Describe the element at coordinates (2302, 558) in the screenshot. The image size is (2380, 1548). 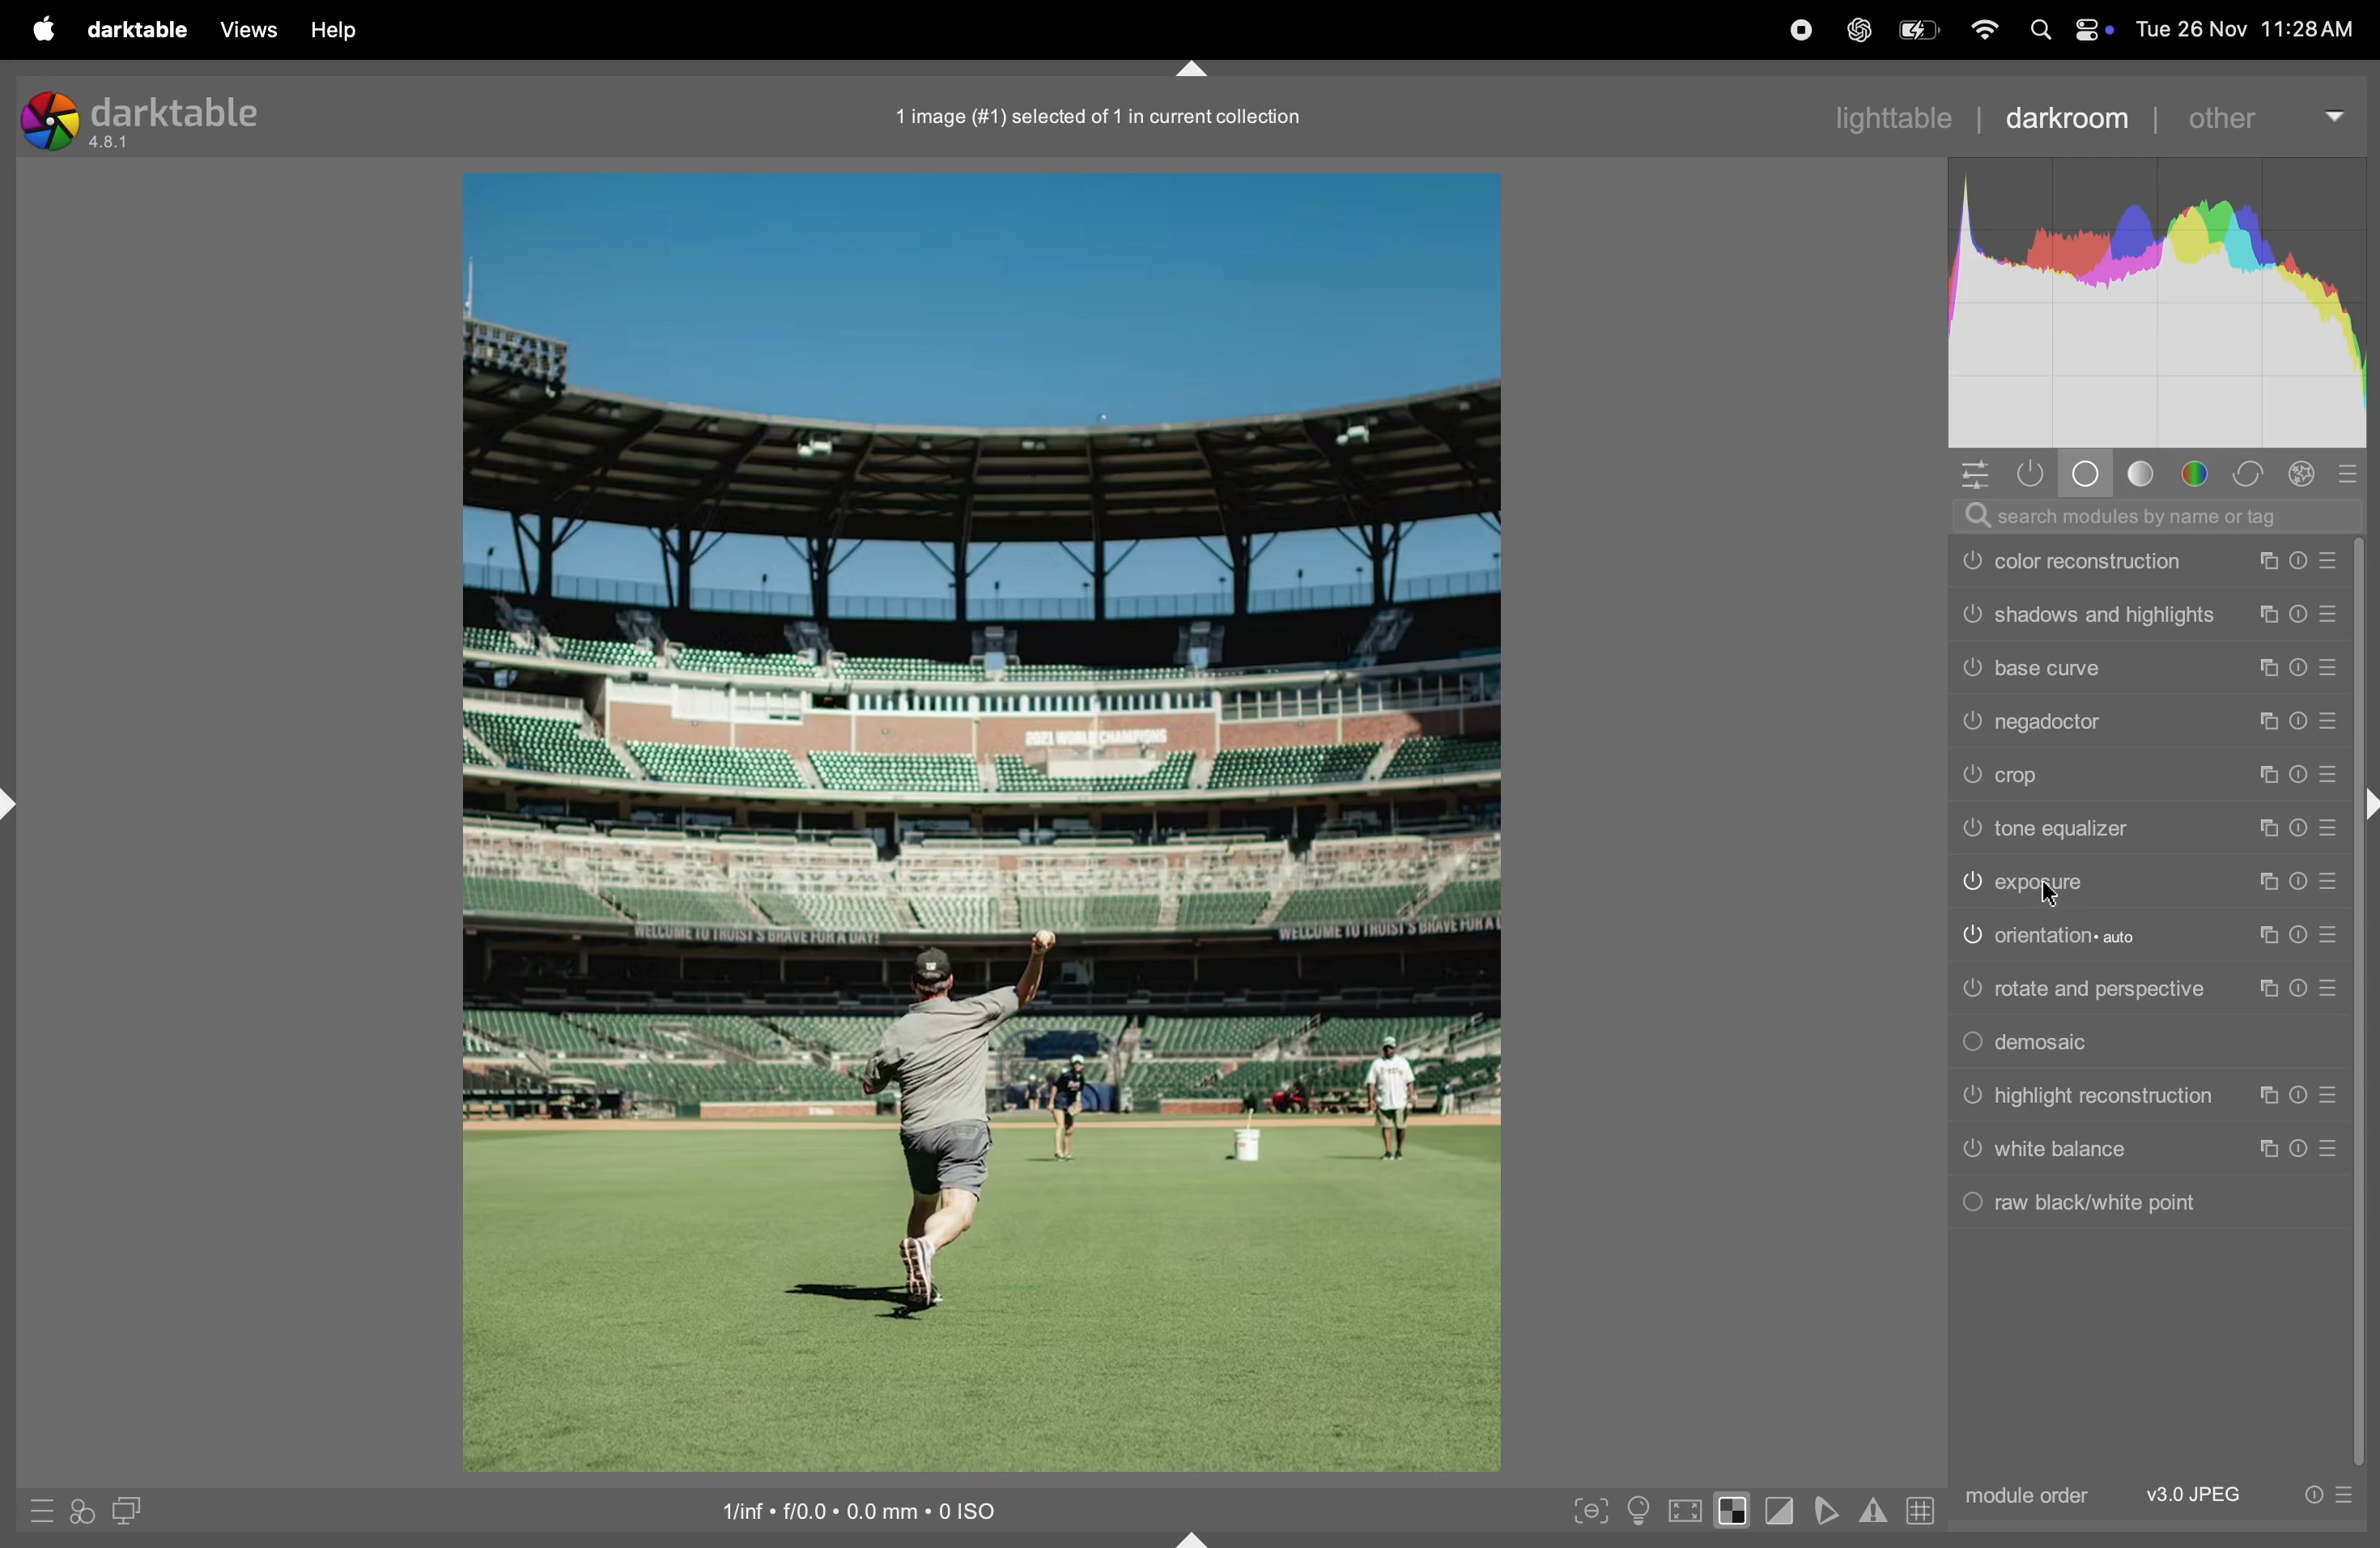
I see `reset presets` at that location.